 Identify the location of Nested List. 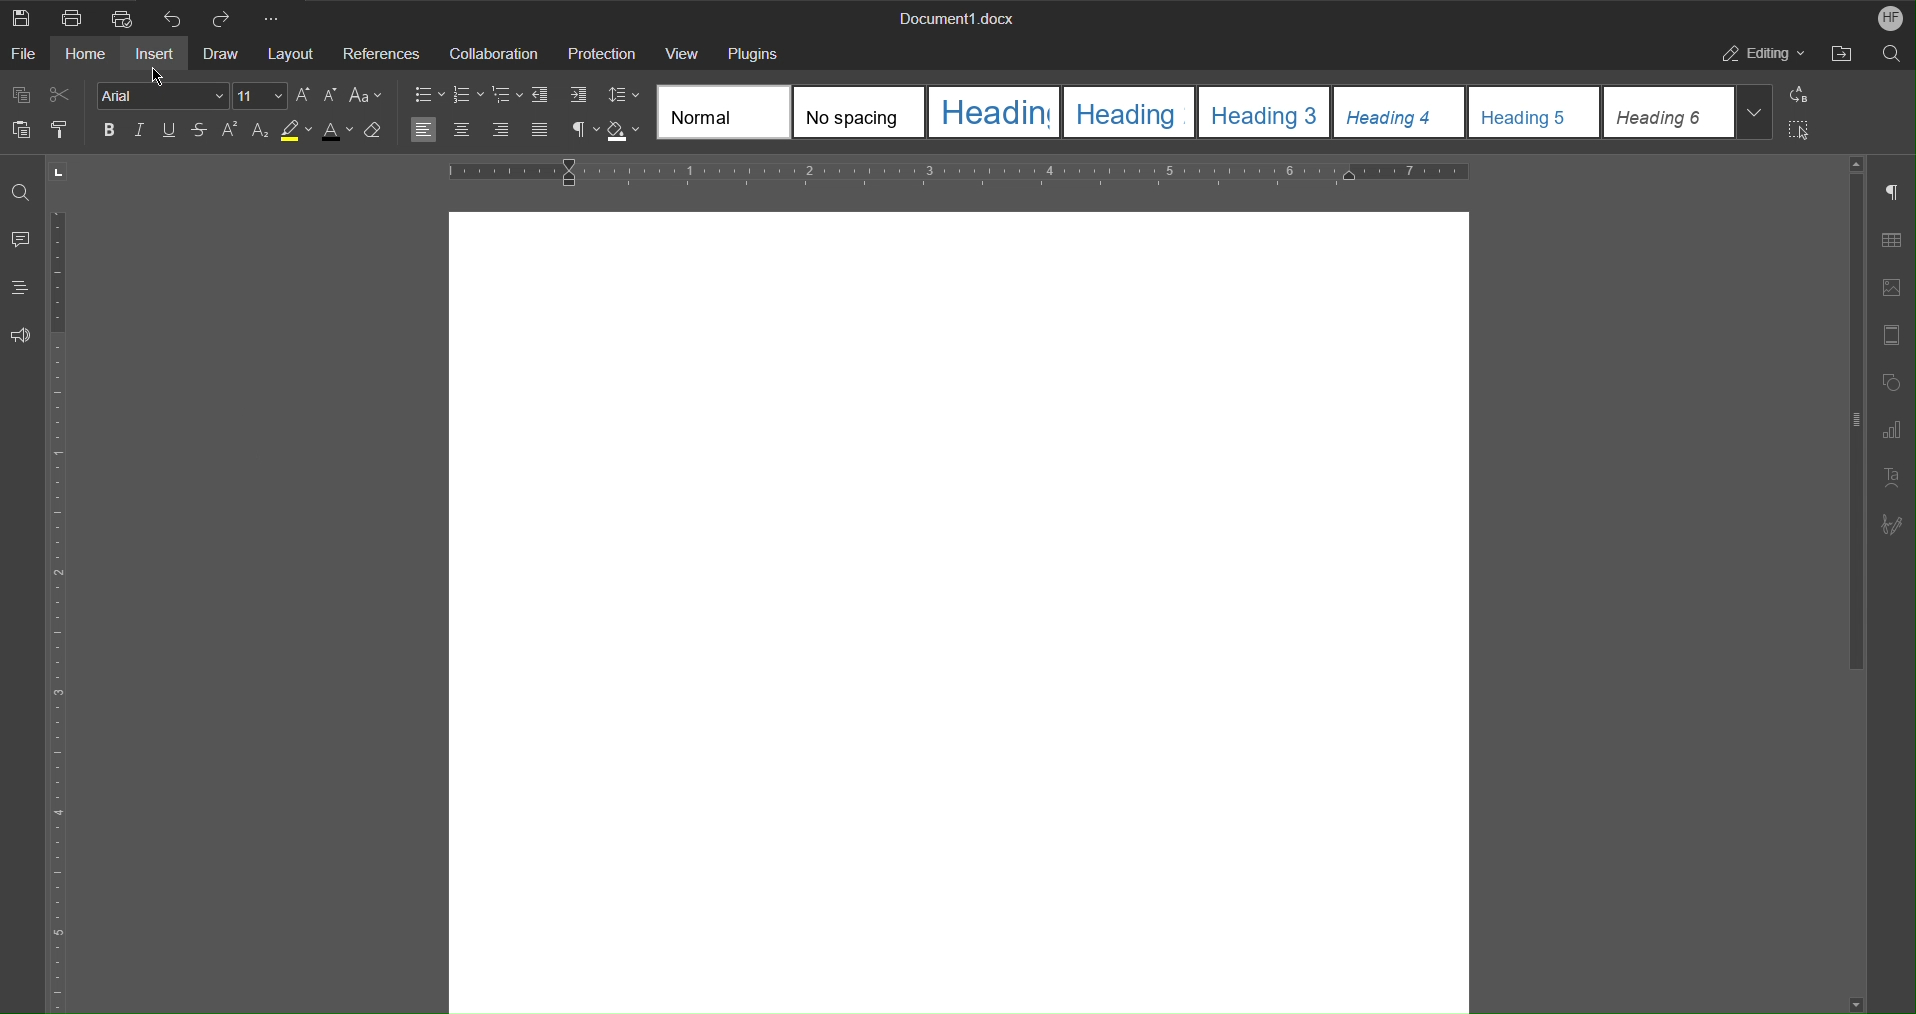
(506, 95).